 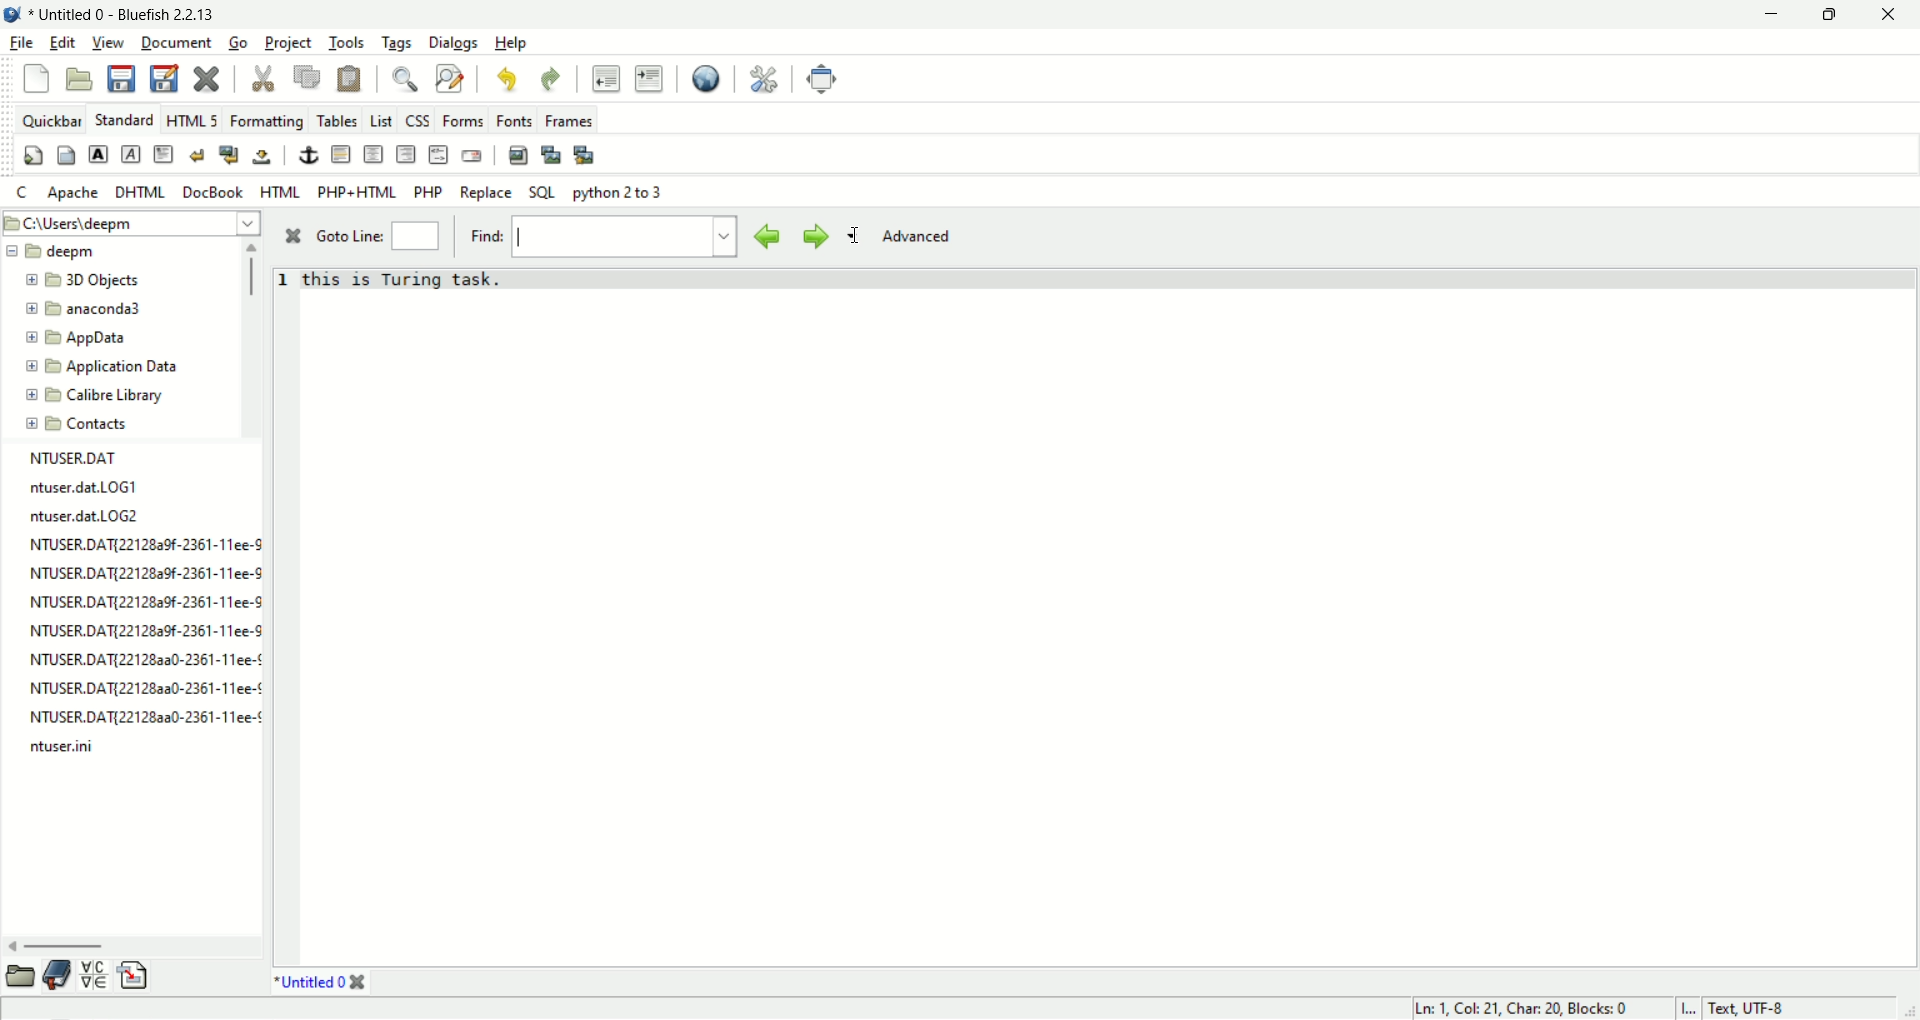 I want to click on insert thumbnail, so click(x=553, y=154).